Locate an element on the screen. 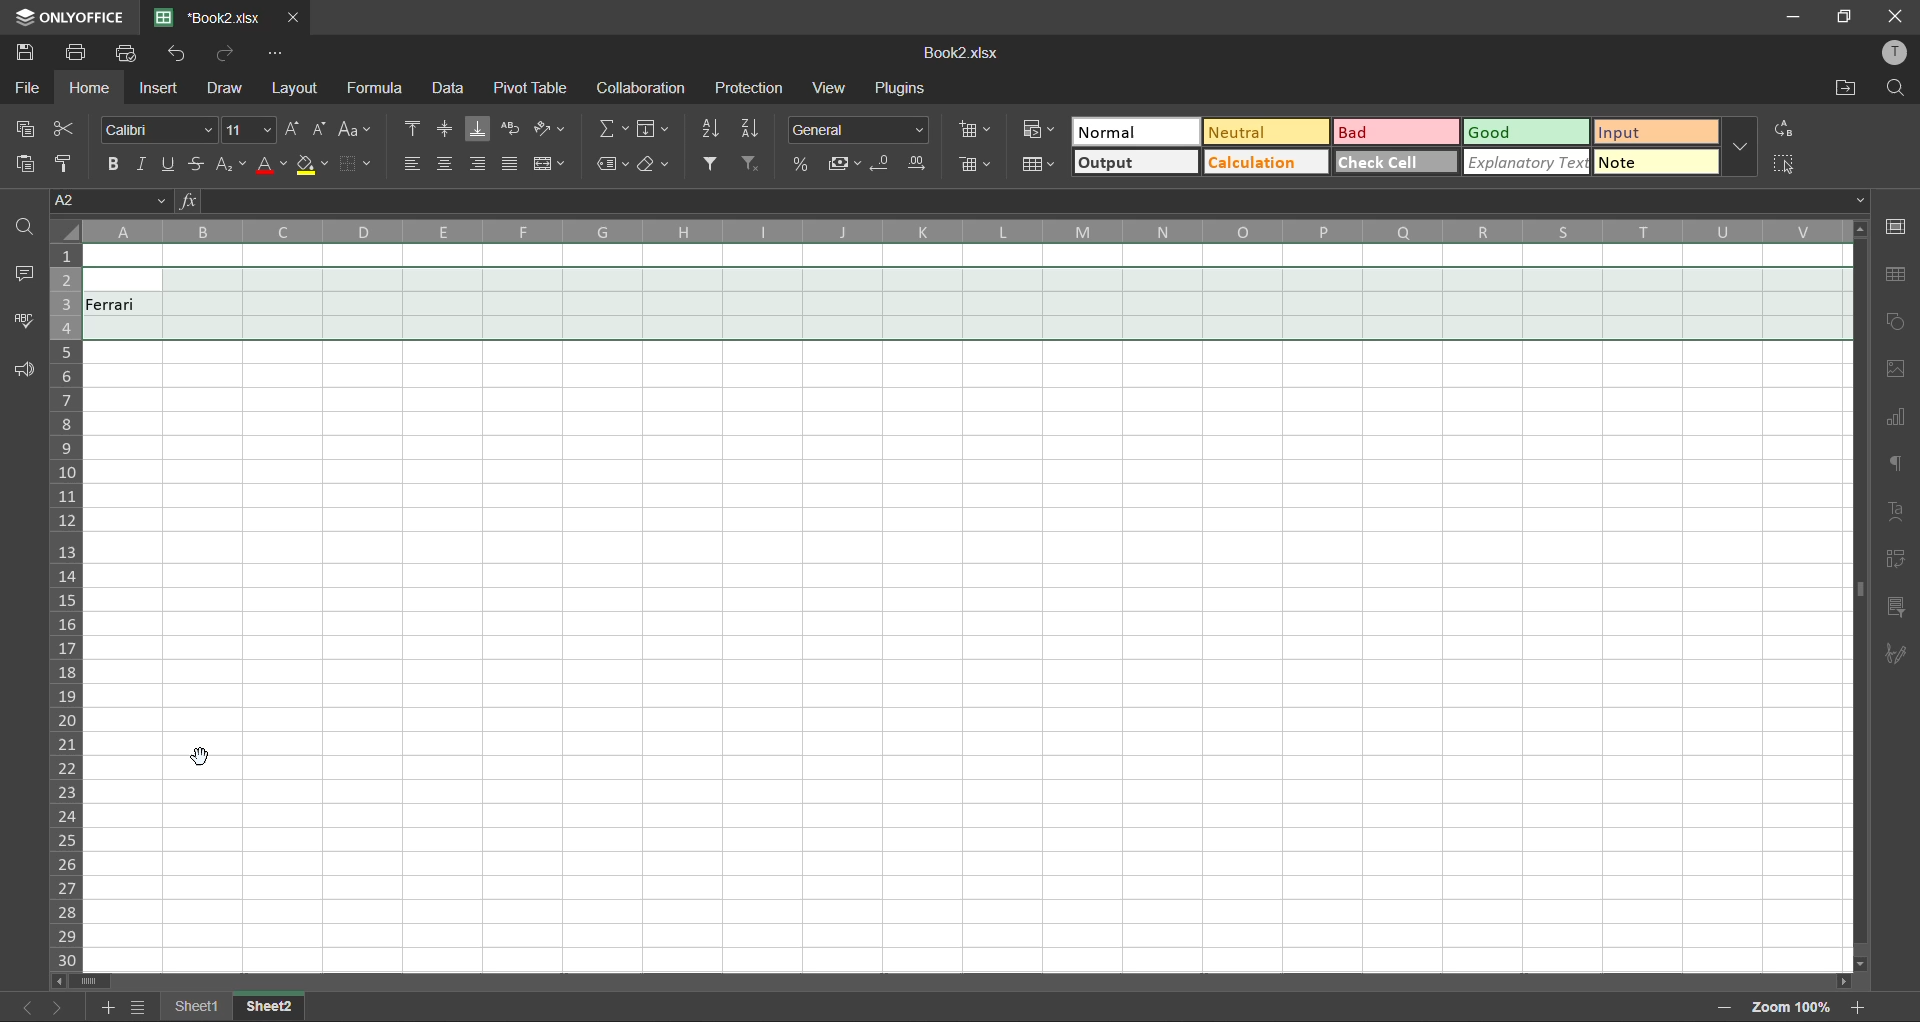 This screenshot has width=1920, height=1022. more options is located at coordinates (1737, 147).